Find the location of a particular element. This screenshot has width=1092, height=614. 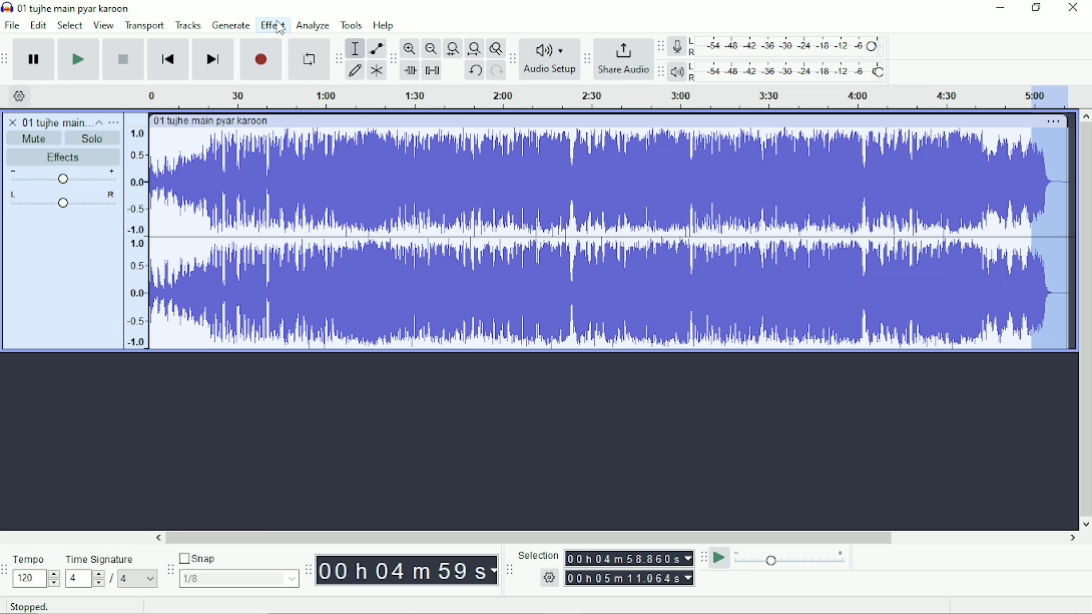

Audacity time signature toolbar is located at coordinates (5, 571).